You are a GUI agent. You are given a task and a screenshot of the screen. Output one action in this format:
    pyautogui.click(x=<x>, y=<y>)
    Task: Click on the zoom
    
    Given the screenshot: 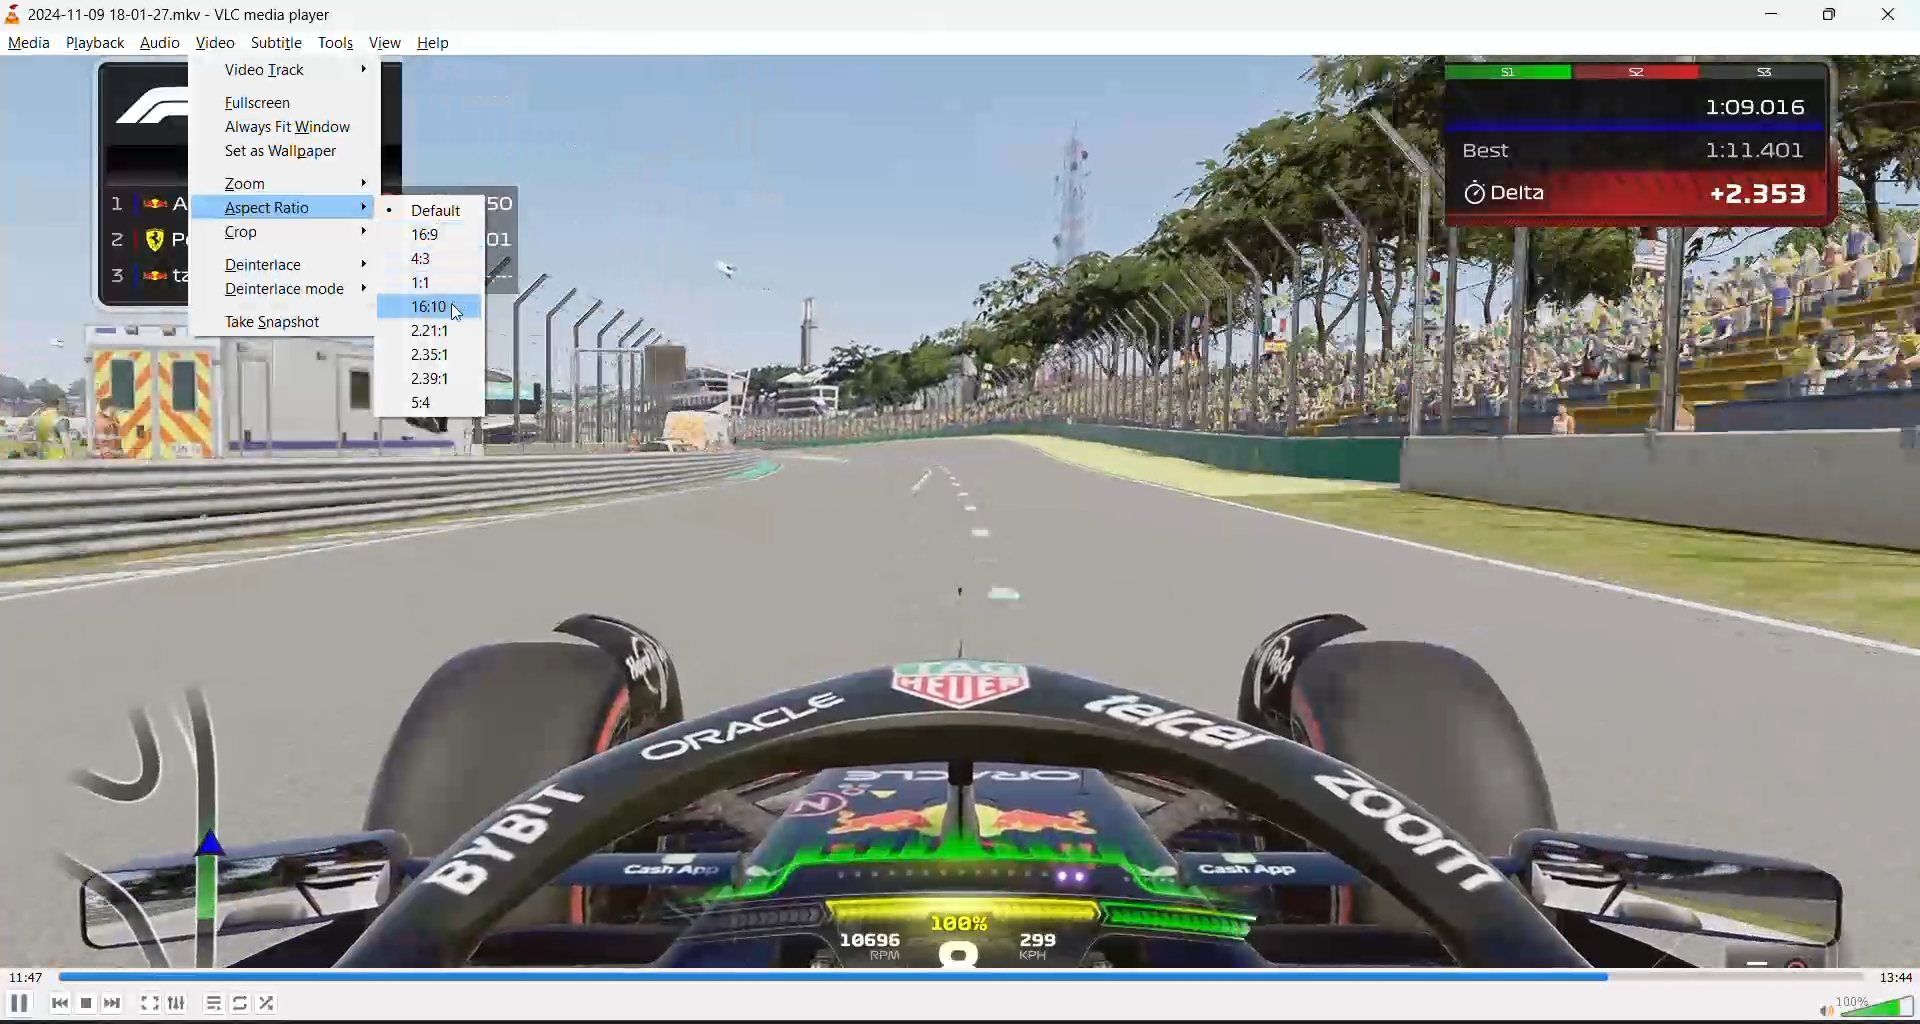 What is the action you would take?
    pyautogui.click(x=253, y=183)
    